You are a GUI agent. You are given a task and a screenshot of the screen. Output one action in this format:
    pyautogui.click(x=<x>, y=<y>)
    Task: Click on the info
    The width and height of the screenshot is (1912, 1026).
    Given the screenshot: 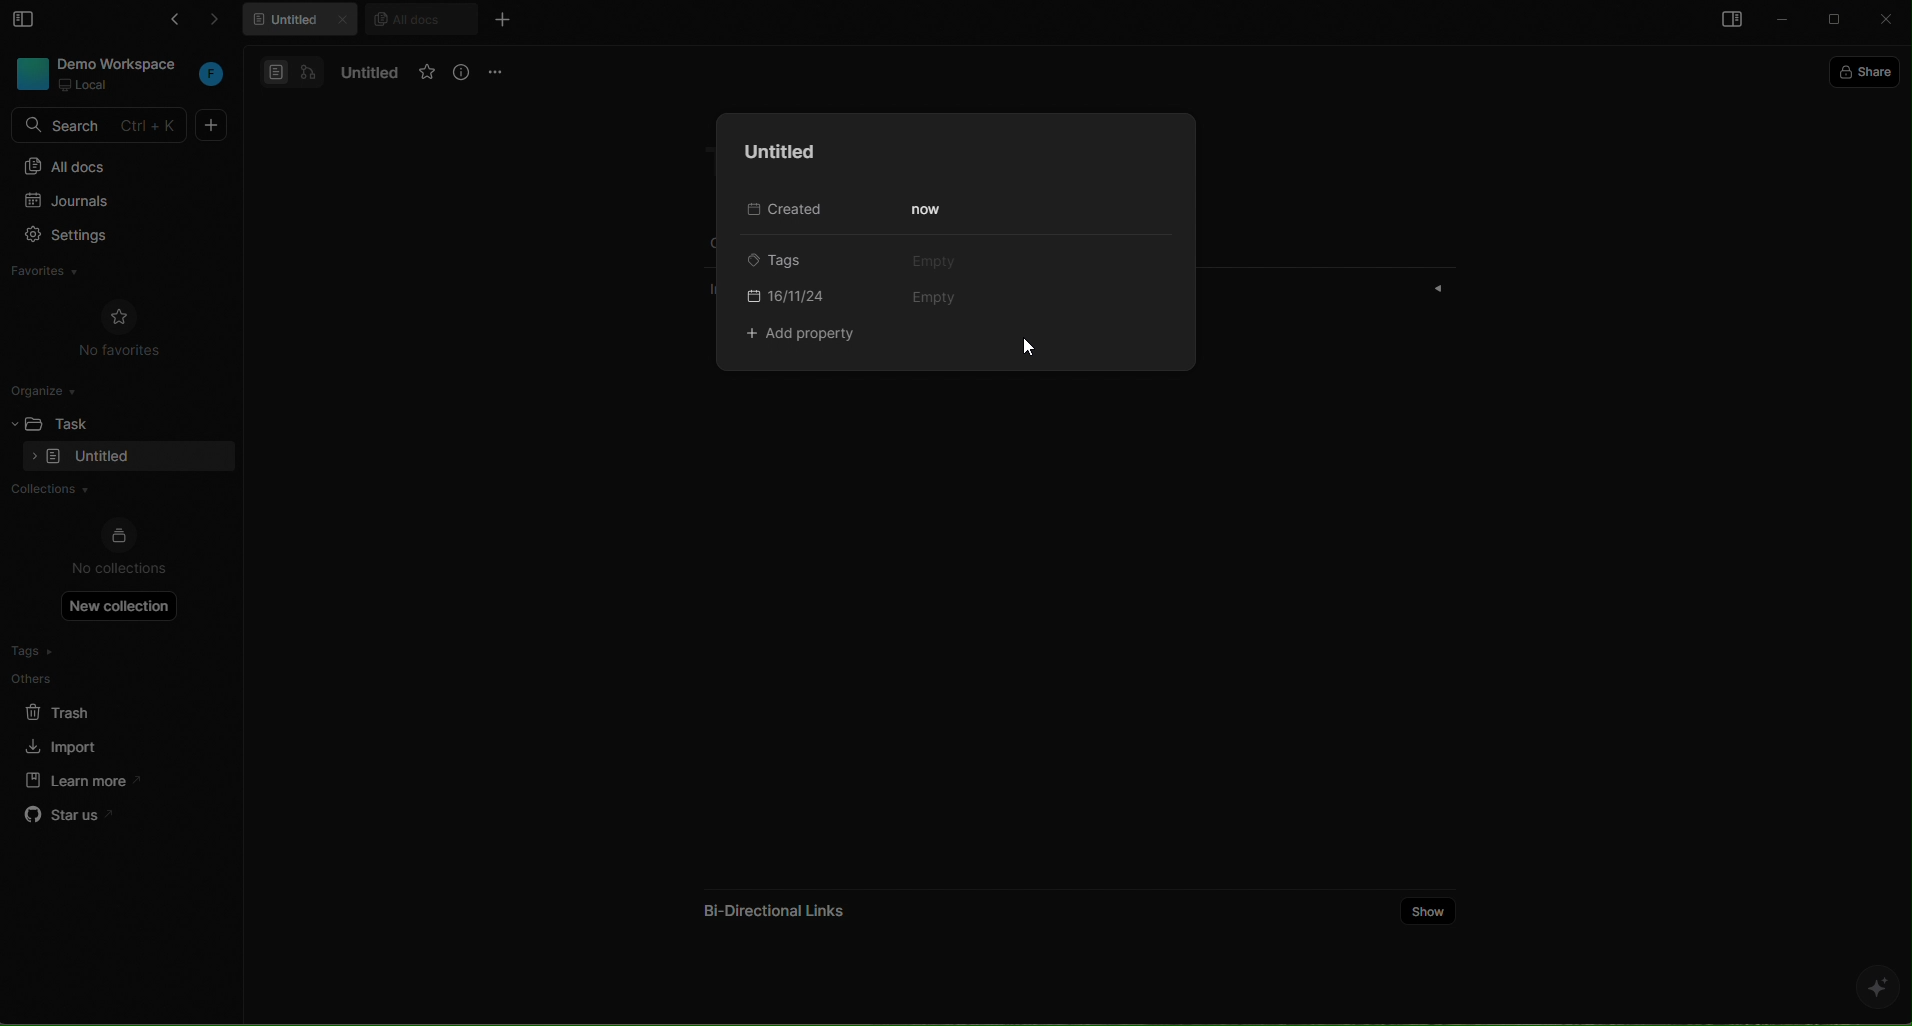 What is the action you would take?
    pyautogui.click(x=463, y=73)
    